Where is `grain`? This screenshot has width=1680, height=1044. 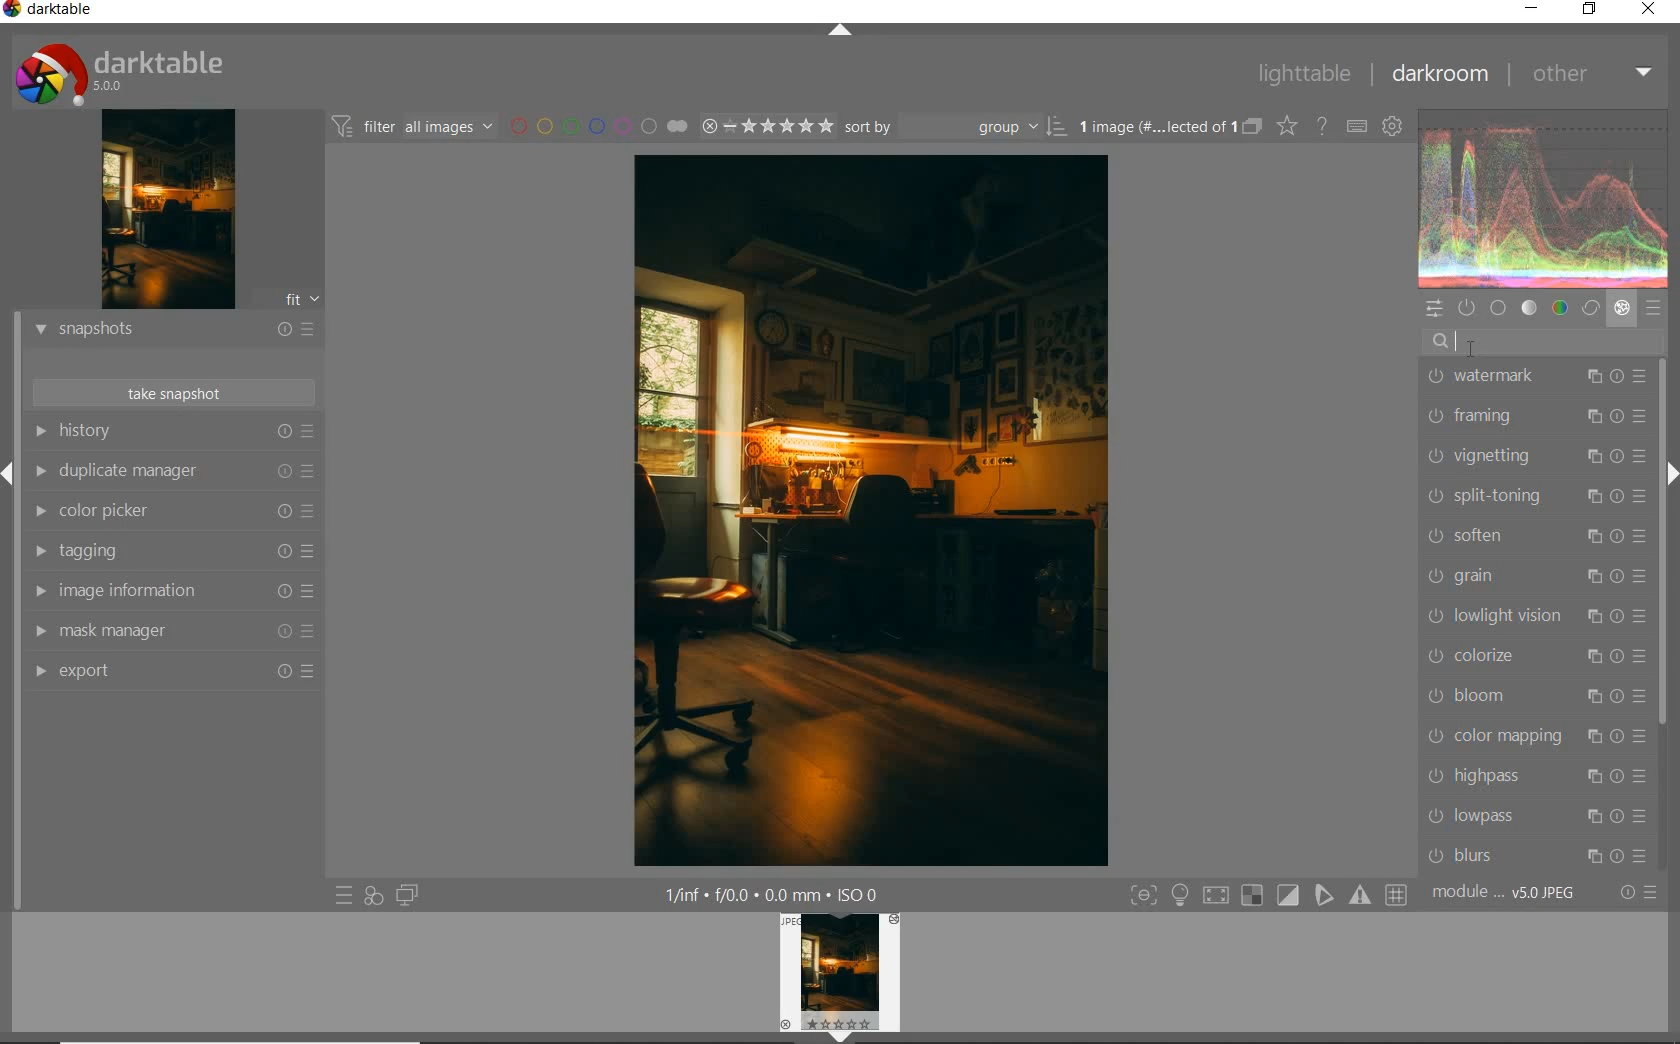
grain is located at coordinates (1535, 576).